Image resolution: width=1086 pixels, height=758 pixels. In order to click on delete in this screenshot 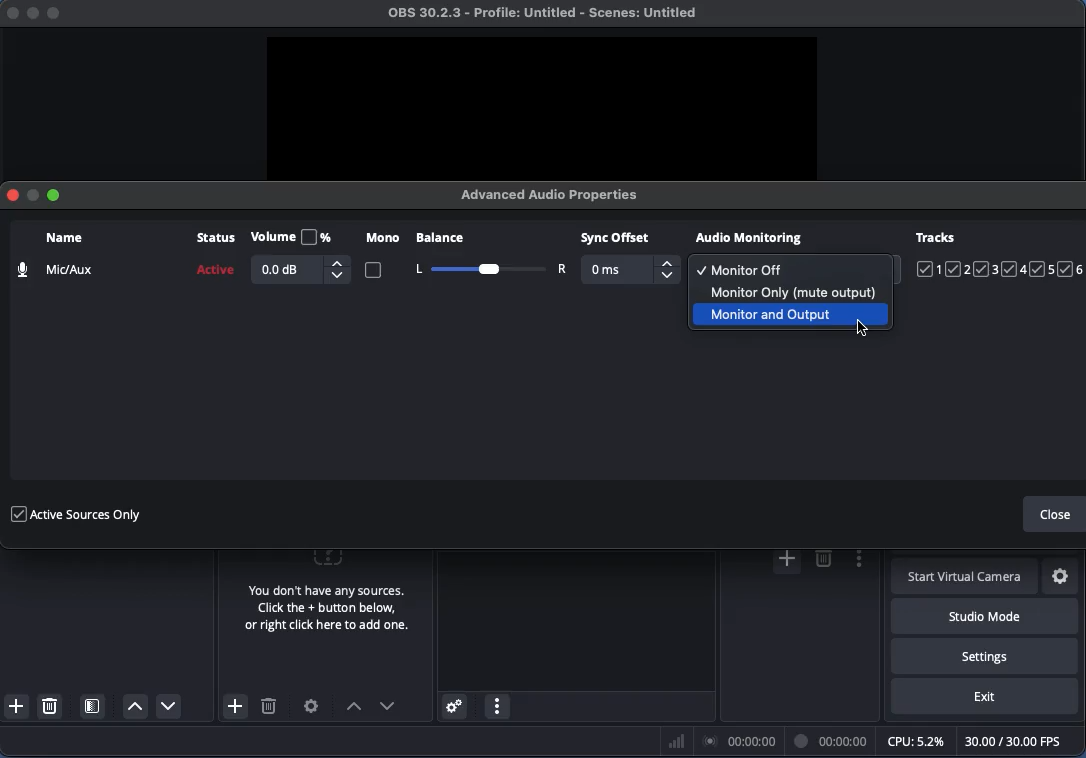, I will do `click(823, 559)`.